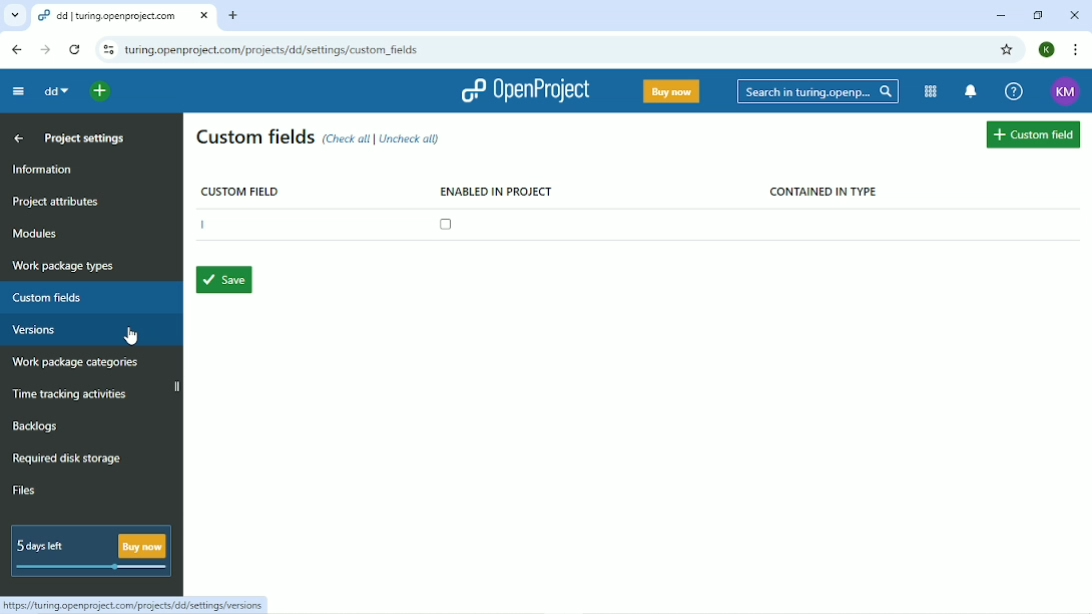 The image size is (1092, 614). I want to click on Work package categories, so click(76, 364).